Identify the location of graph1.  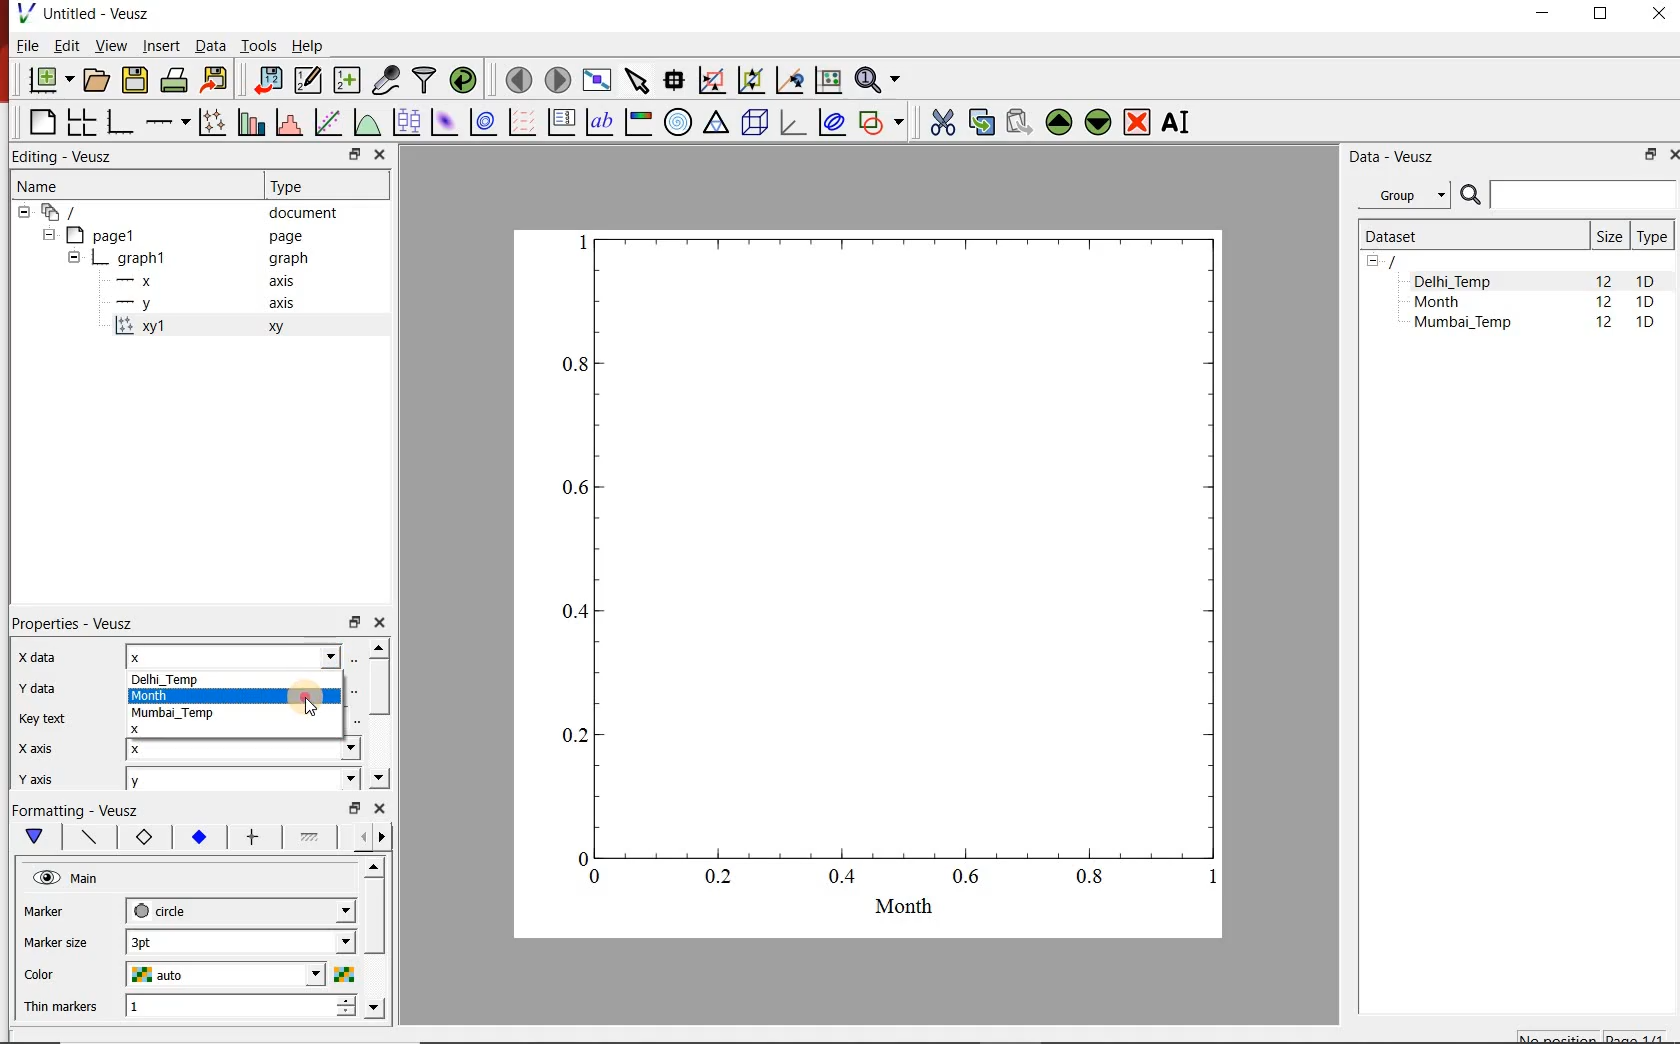
(891, 570).